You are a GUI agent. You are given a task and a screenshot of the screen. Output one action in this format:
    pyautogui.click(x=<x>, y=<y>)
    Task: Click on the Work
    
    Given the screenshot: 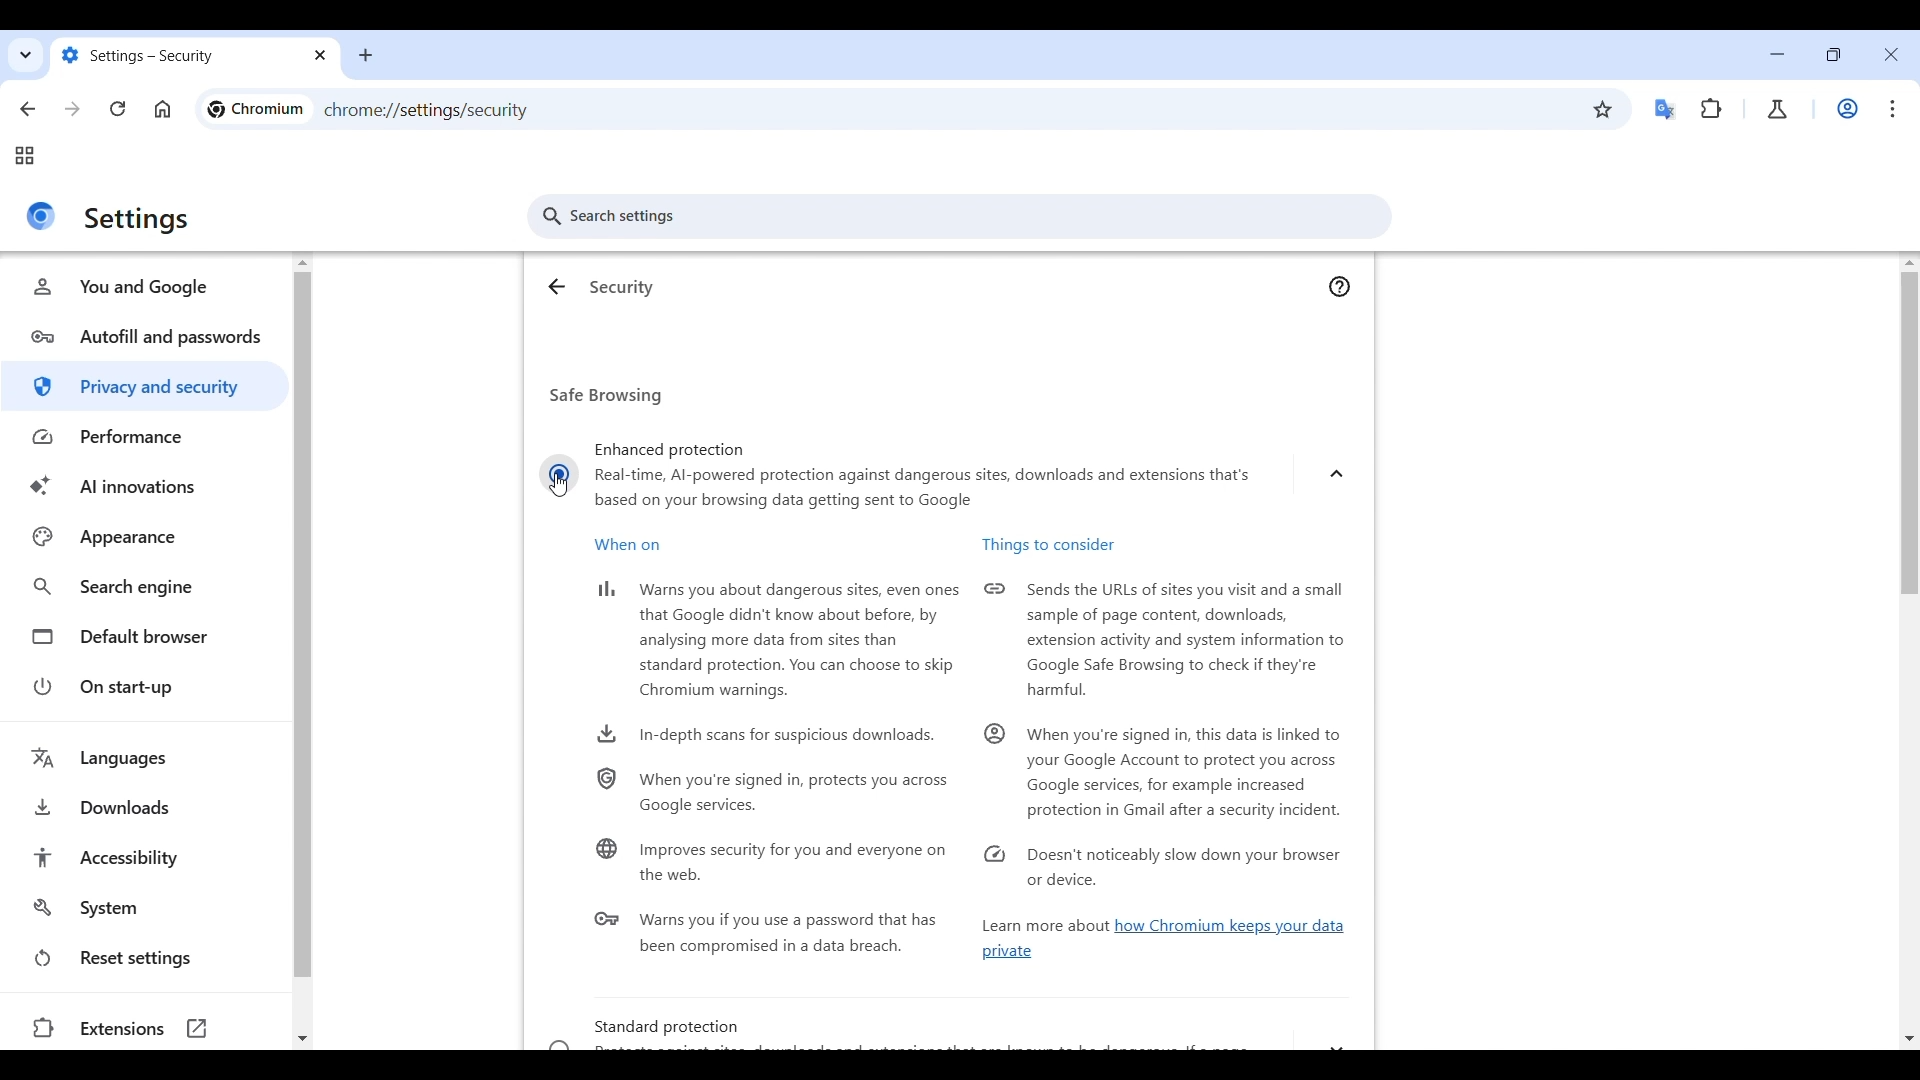 What is the action you would take?
    pyautogui.click(x=1847, y=109)
    